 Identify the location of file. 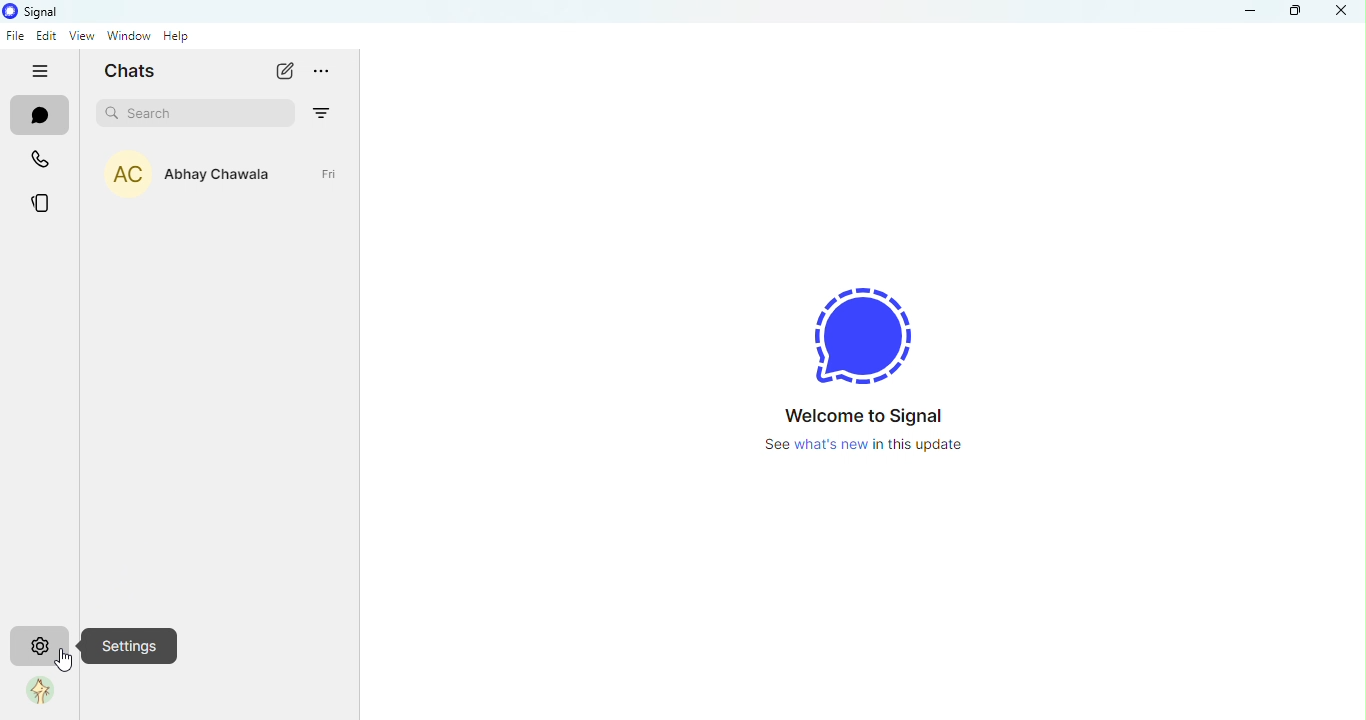
(19, 37).